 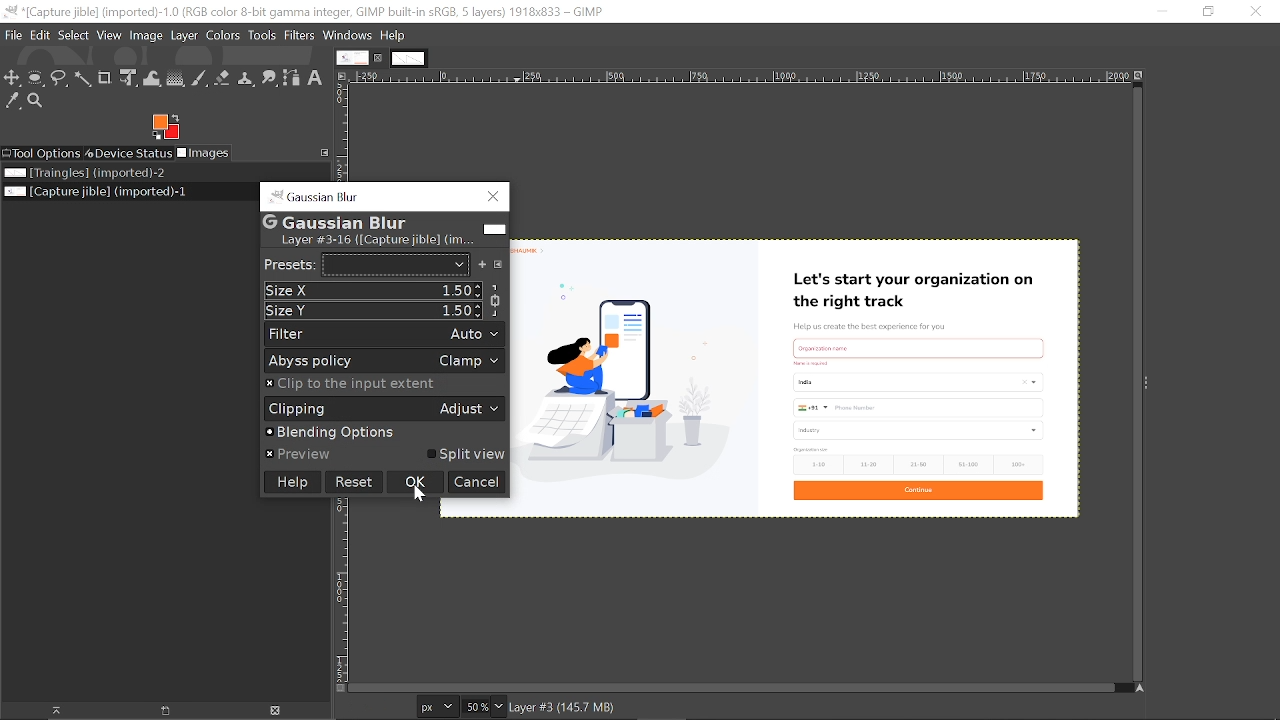 I want to click on Free select tool, so click(x=84, y=80).